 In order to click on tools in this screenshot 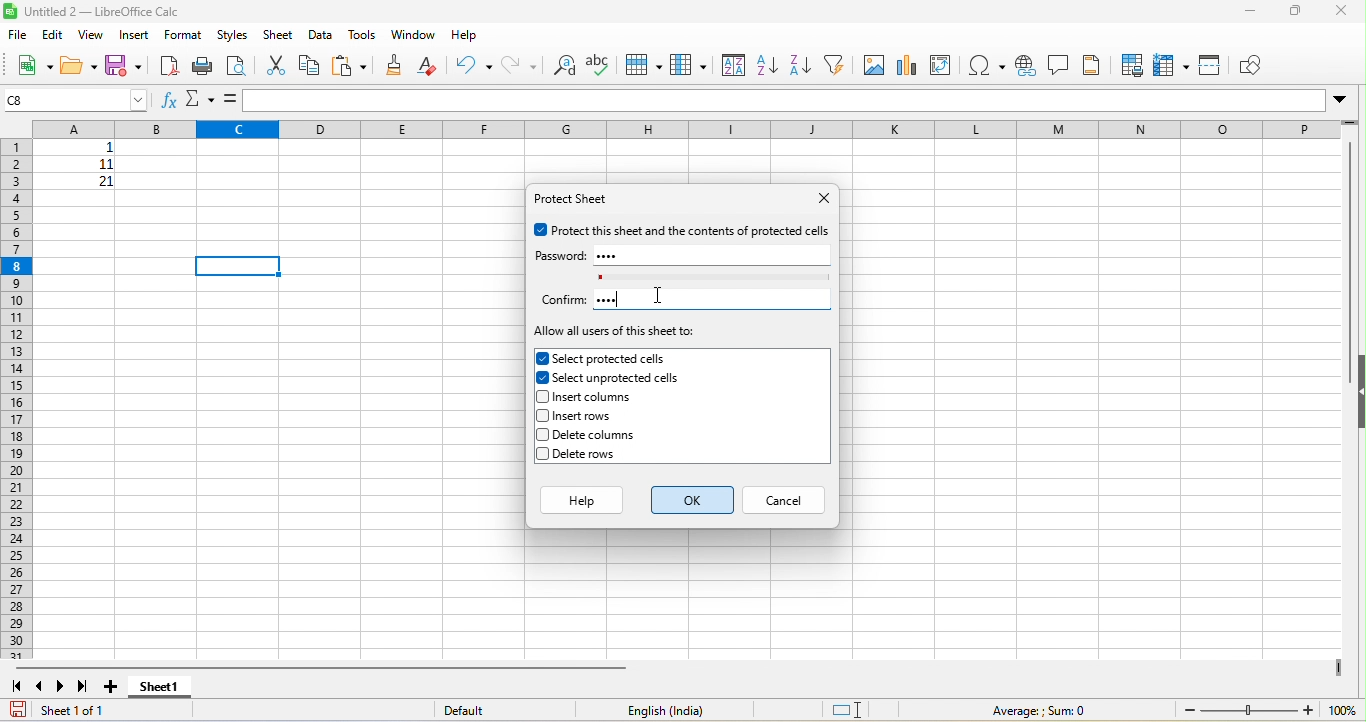, I will do `click(360, 34)`.